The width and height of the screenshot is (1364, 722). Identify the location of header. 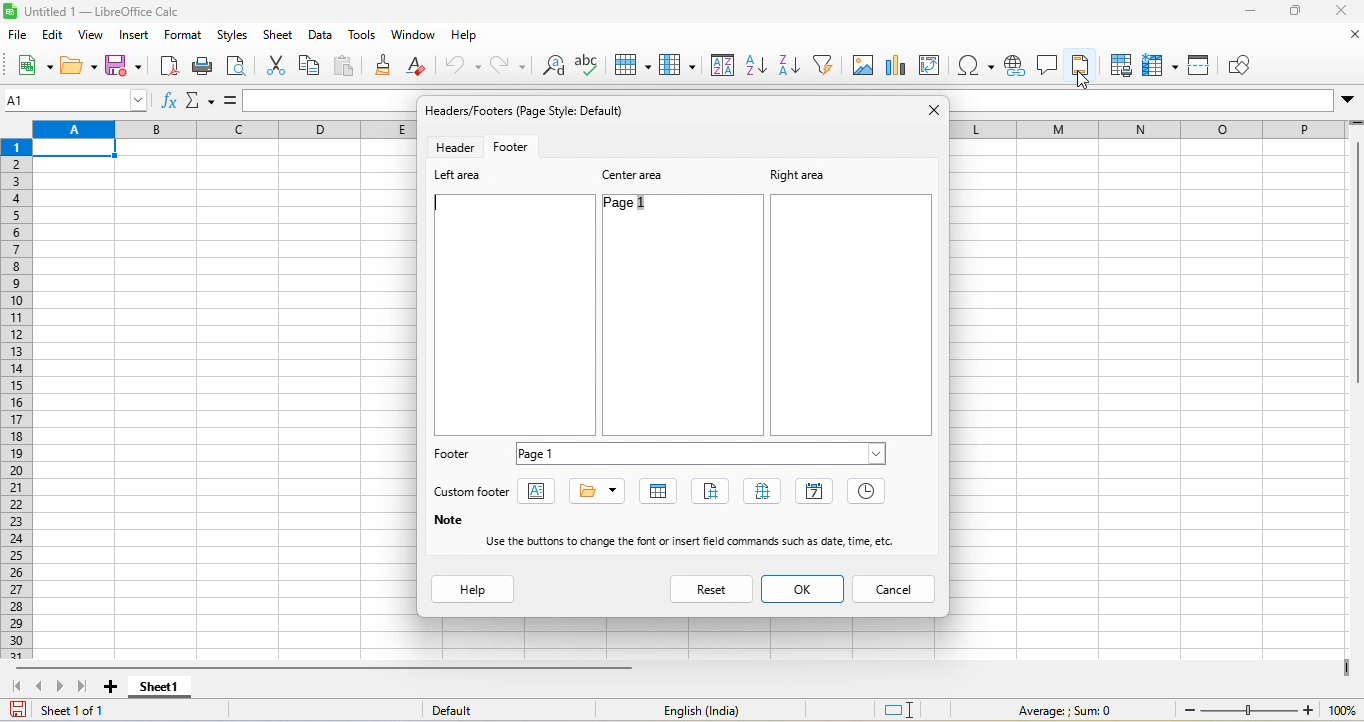
(453, 147).